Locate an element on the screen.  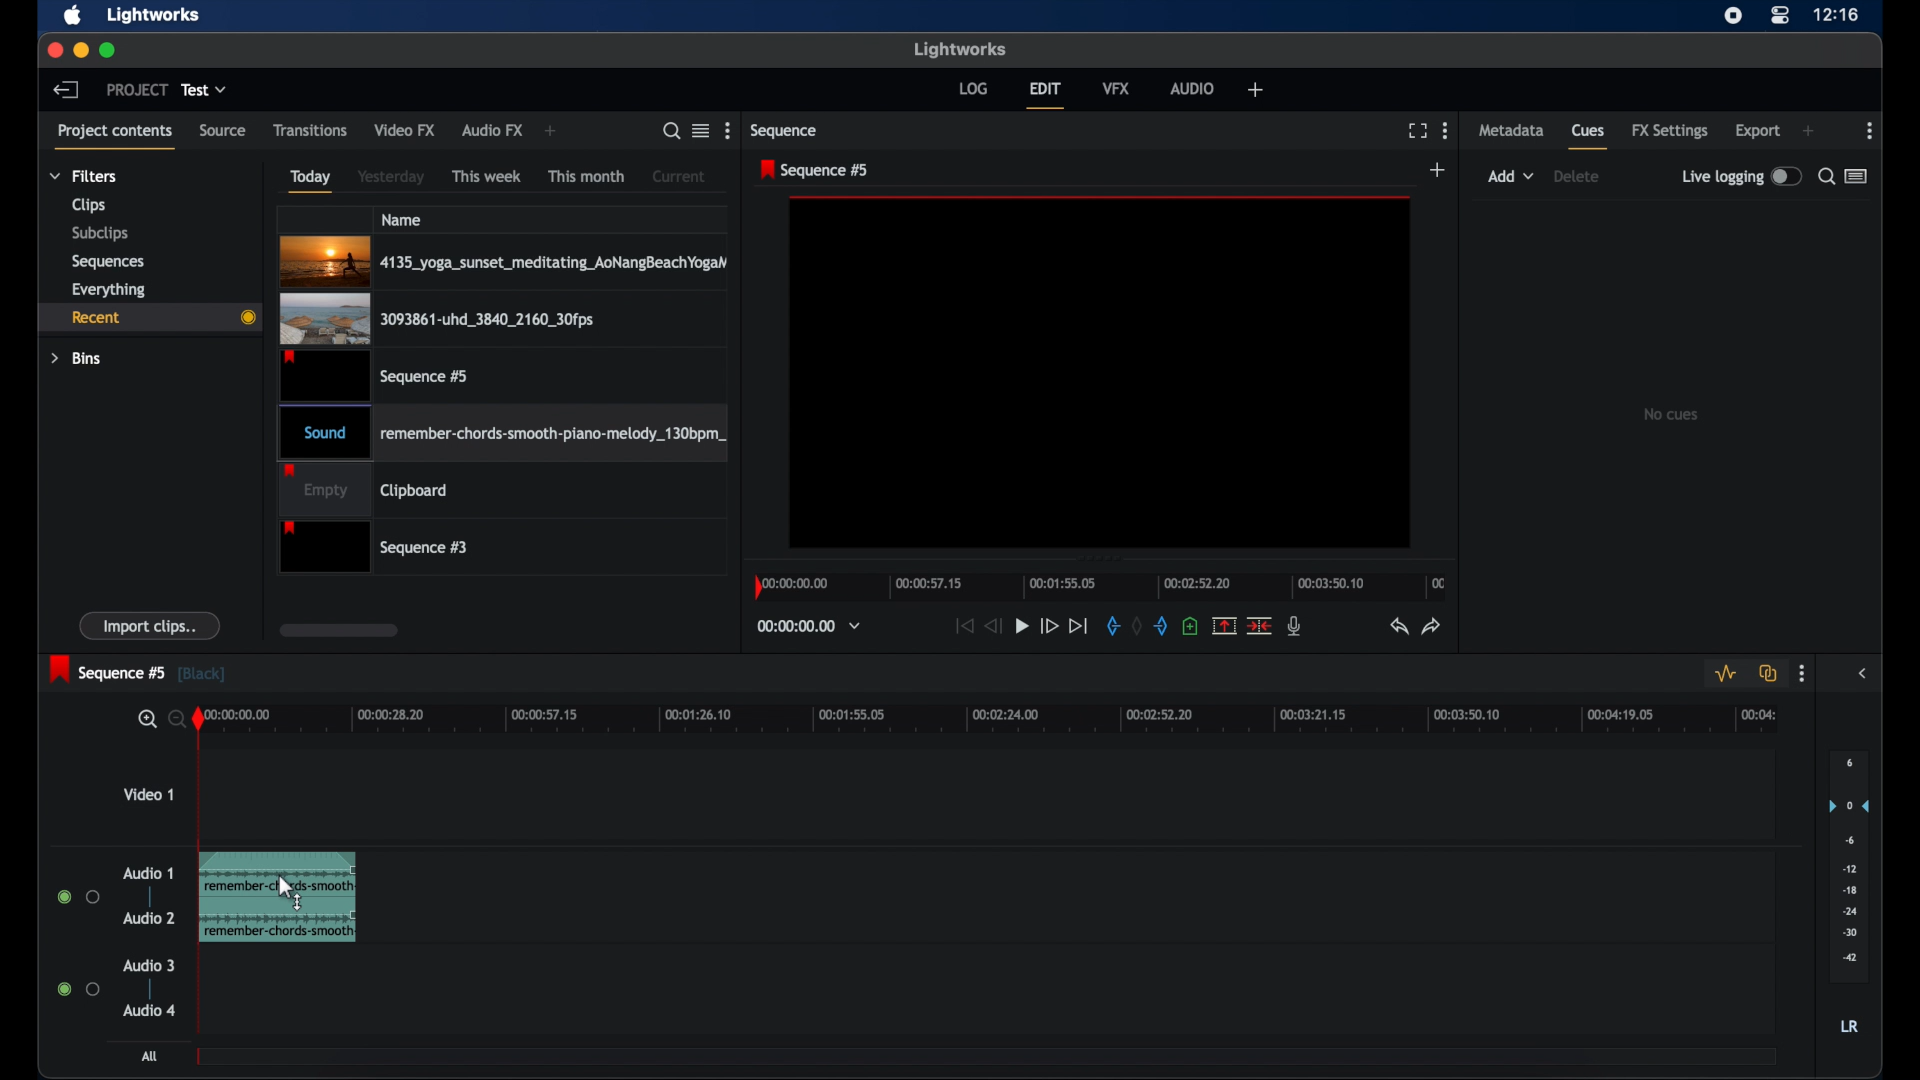
more options is located at coordinates (728, 131).